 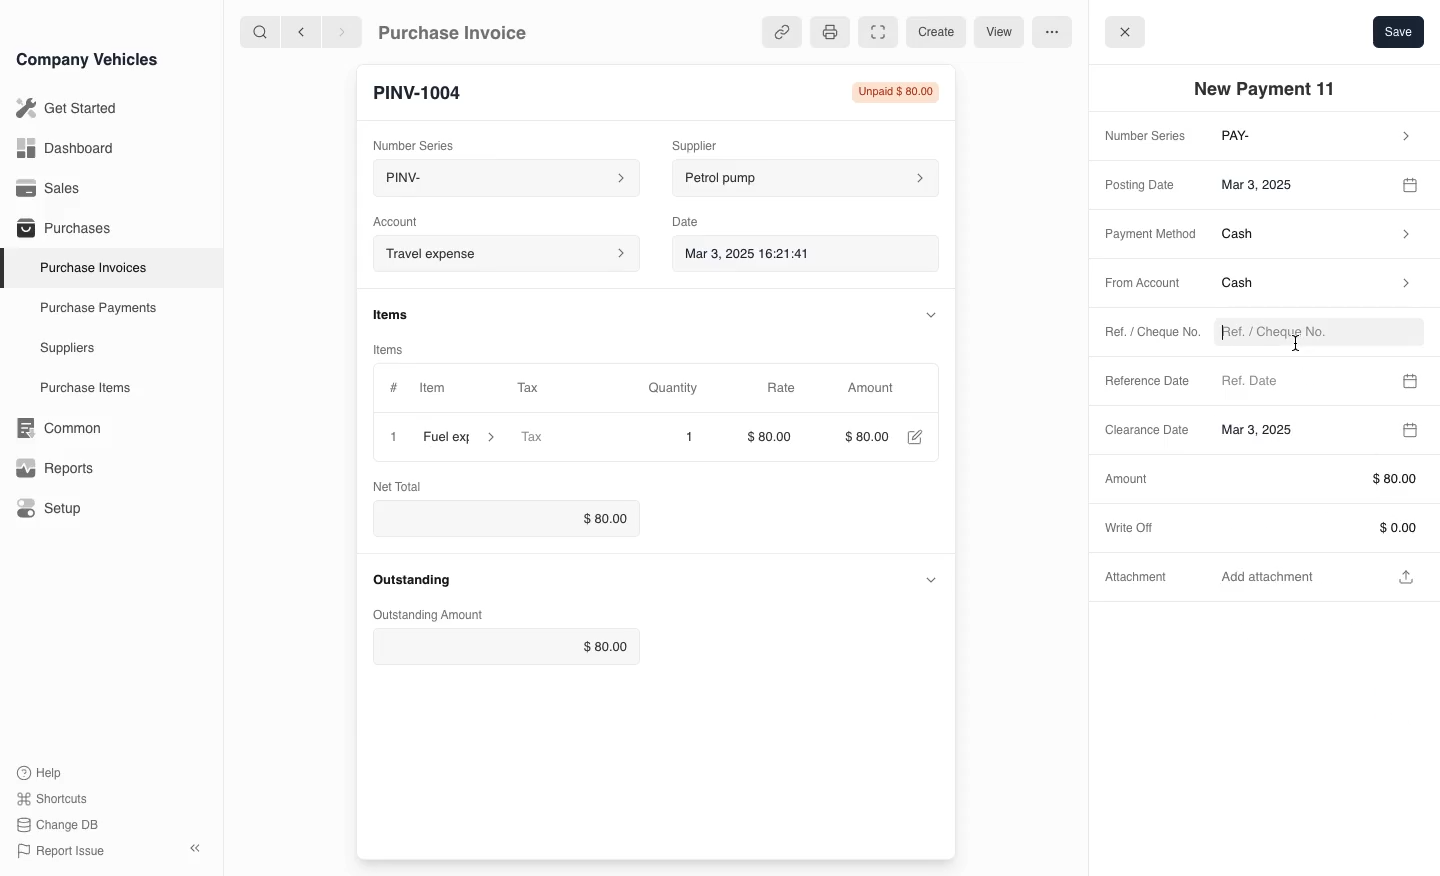 I want to click on Ref. / Cheque No, so click(x=1142, y=334).